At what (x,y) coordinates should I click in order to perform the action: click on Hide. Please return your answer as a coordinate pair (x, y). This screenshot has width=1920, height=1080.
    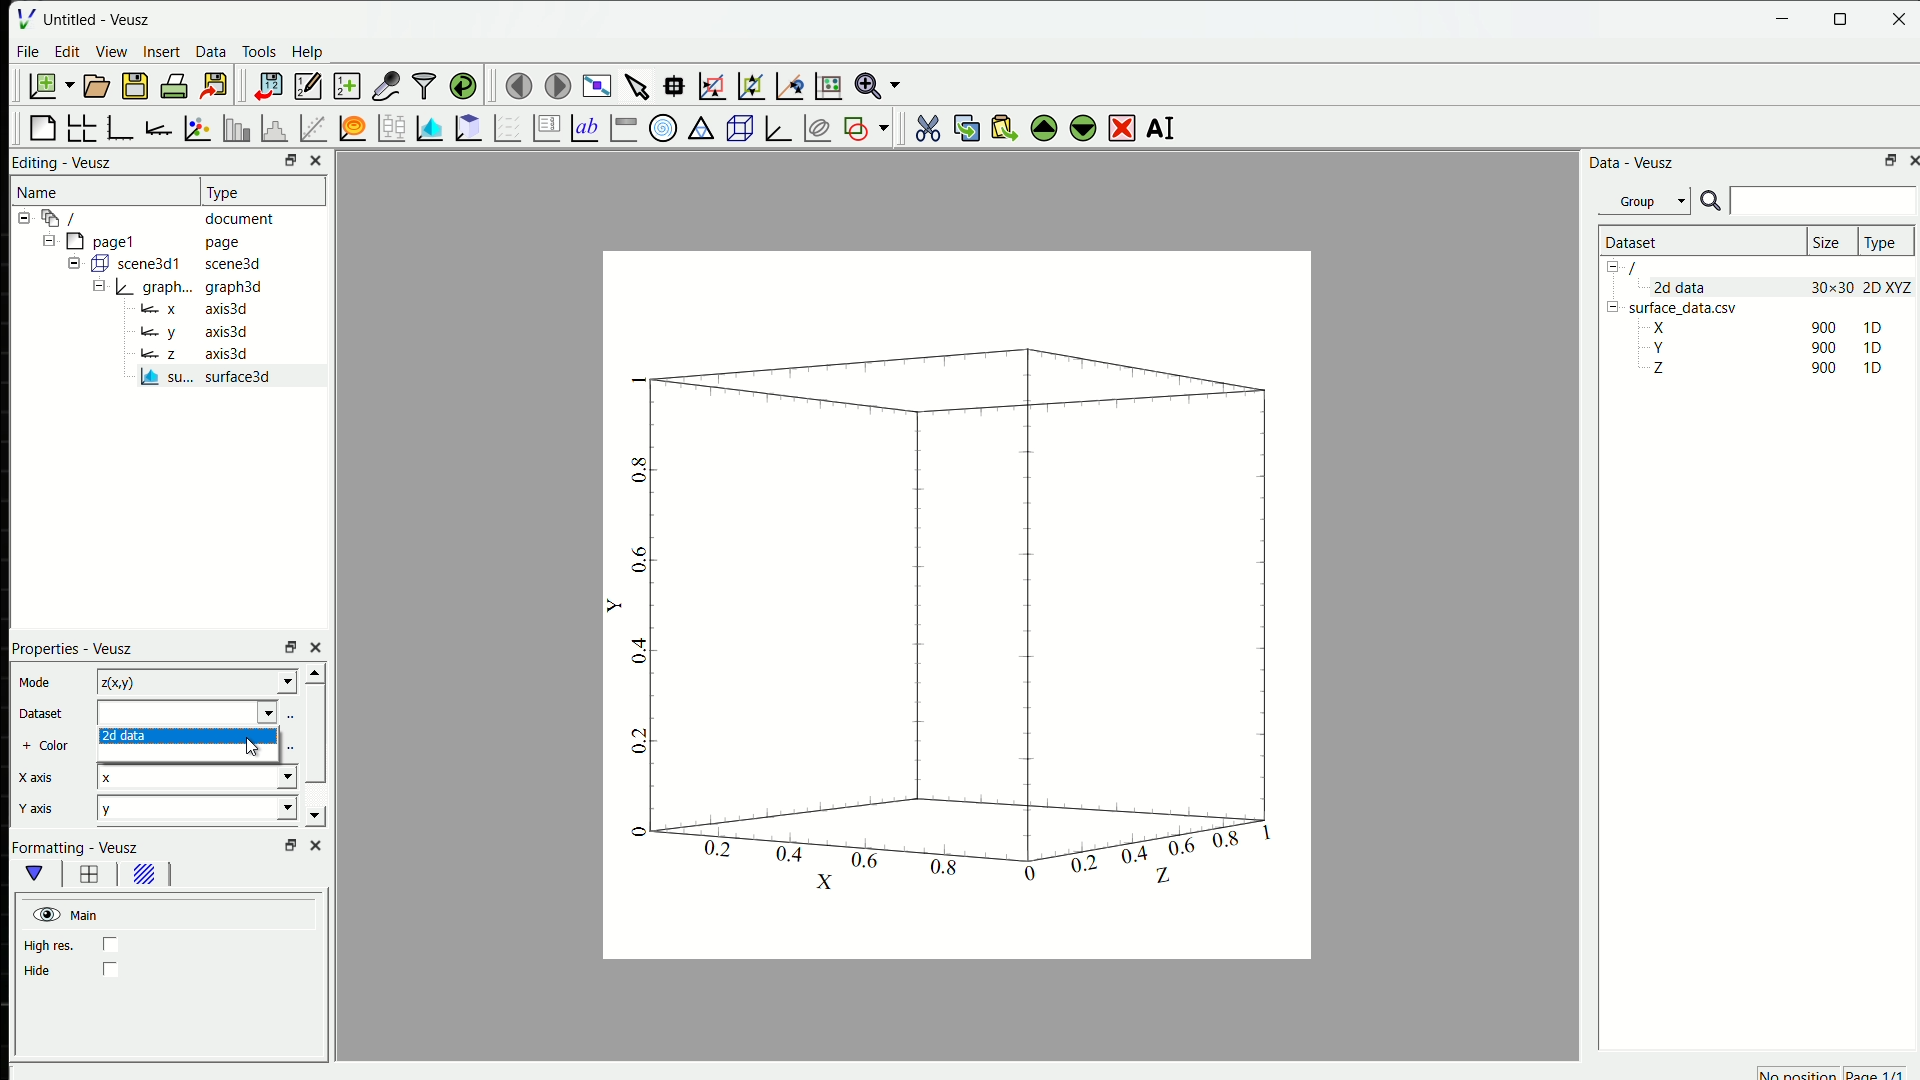
    Looking at the image, I should click on (39, 970).